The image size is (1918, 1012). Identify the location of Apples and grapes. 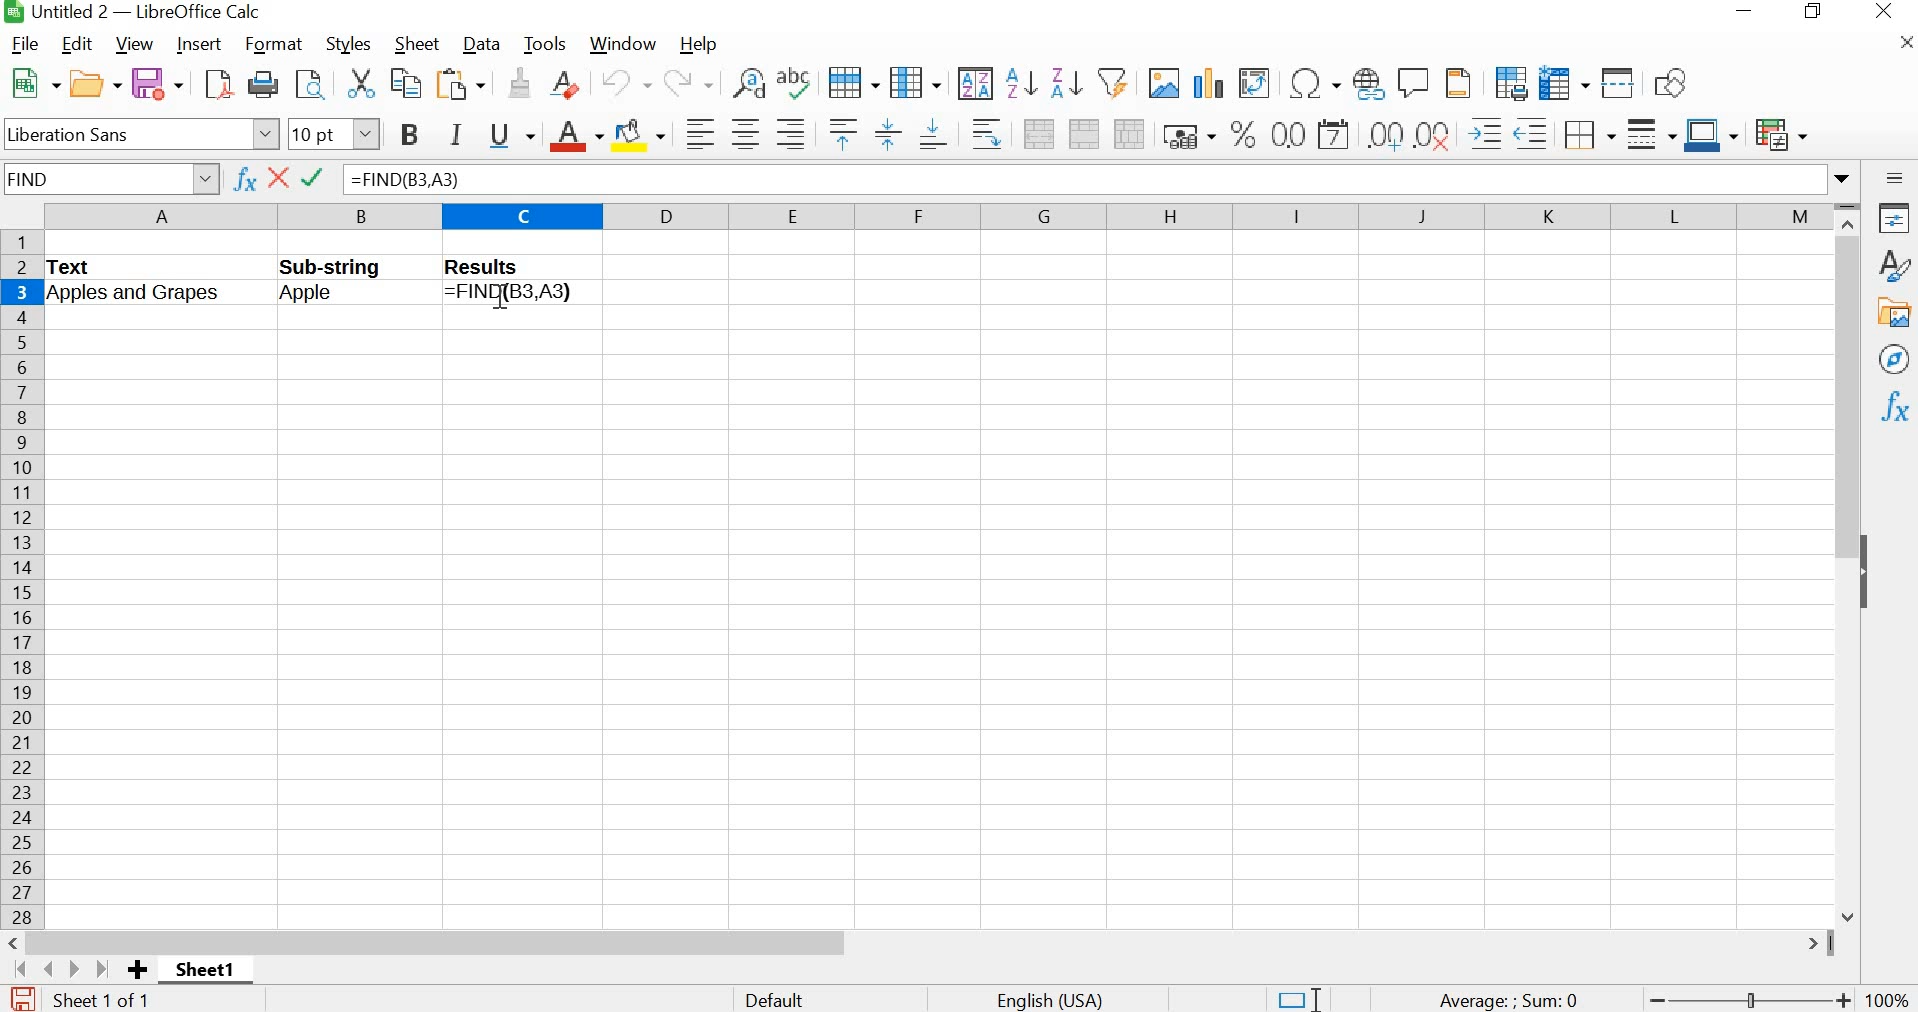
(152, 295).